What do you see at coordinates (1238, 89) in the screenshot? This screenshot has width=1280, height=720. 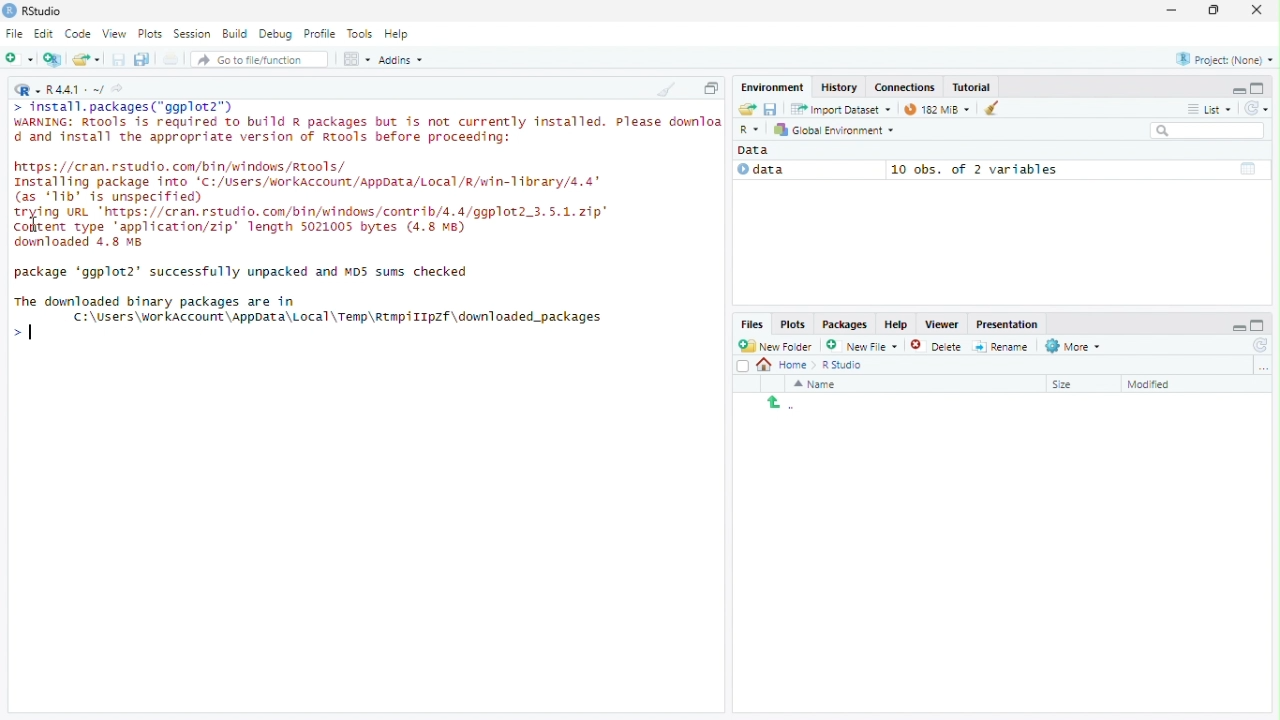 I see `minimize` at bounding box center [1238, 89].